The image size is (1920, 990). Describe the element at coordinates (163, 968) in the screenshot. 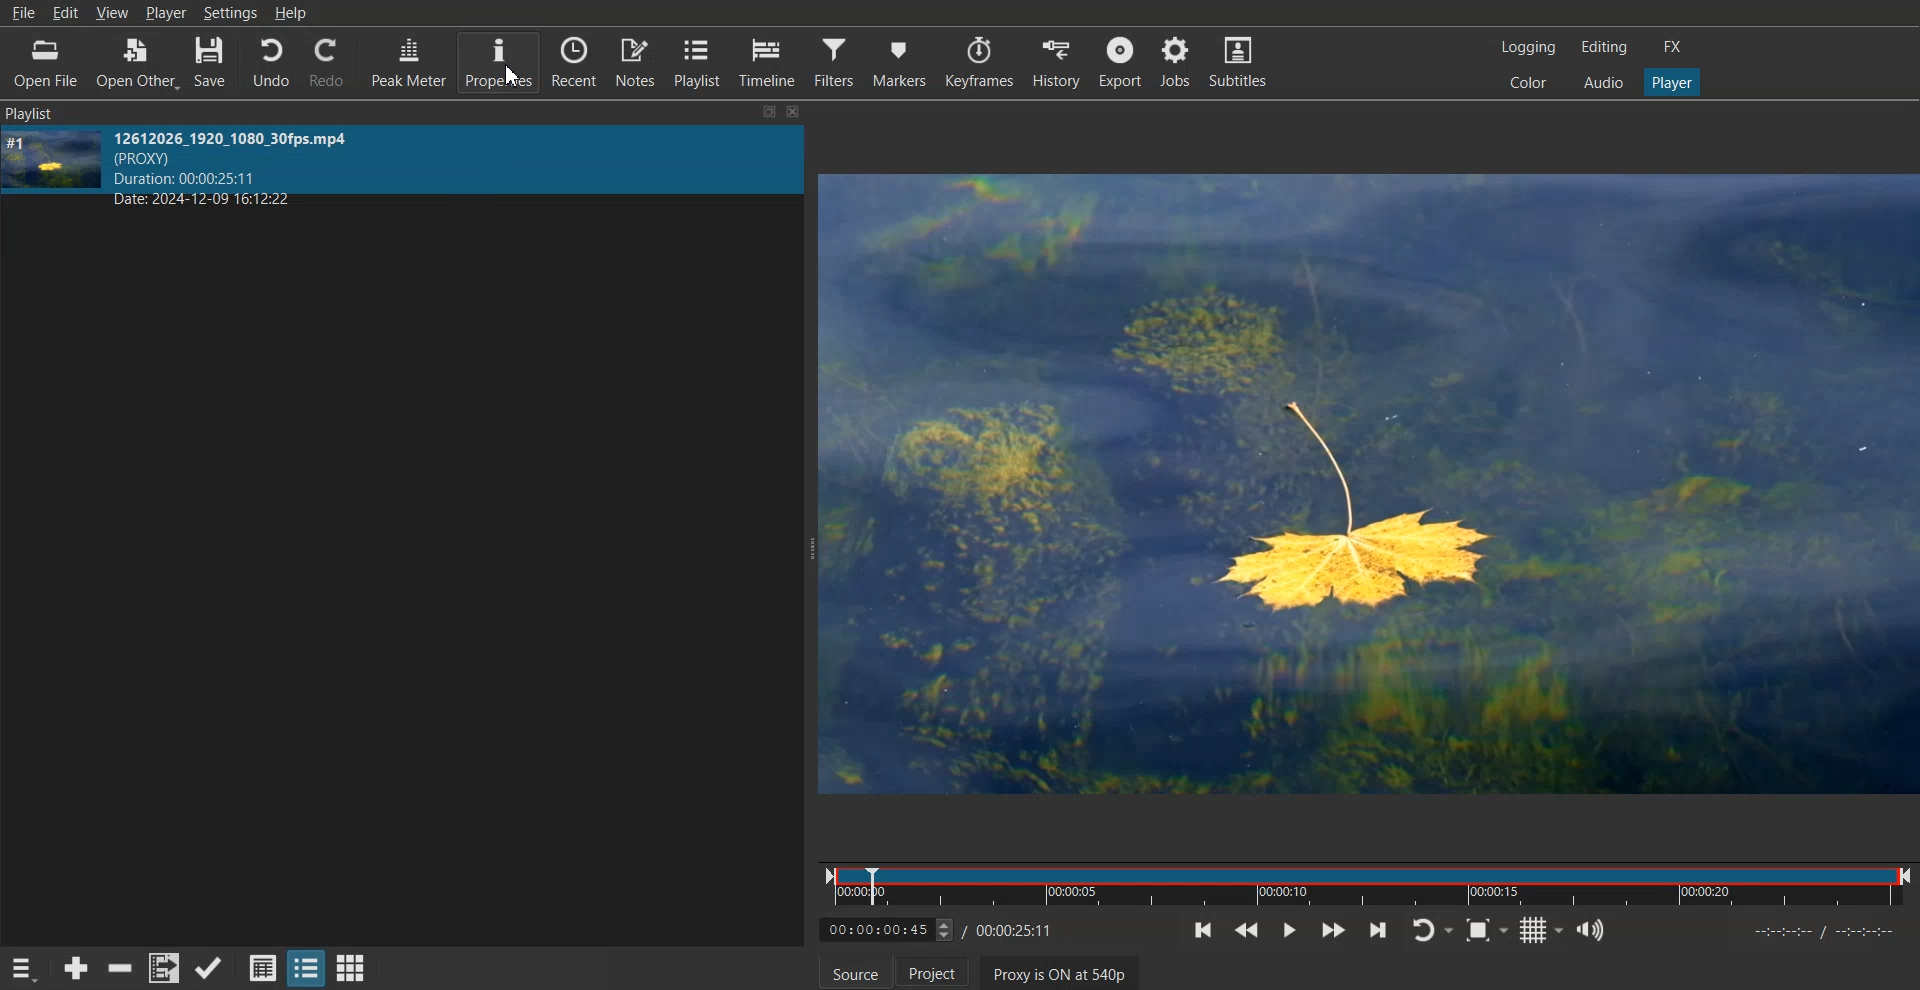

I see `Add file to playlist` at that location.